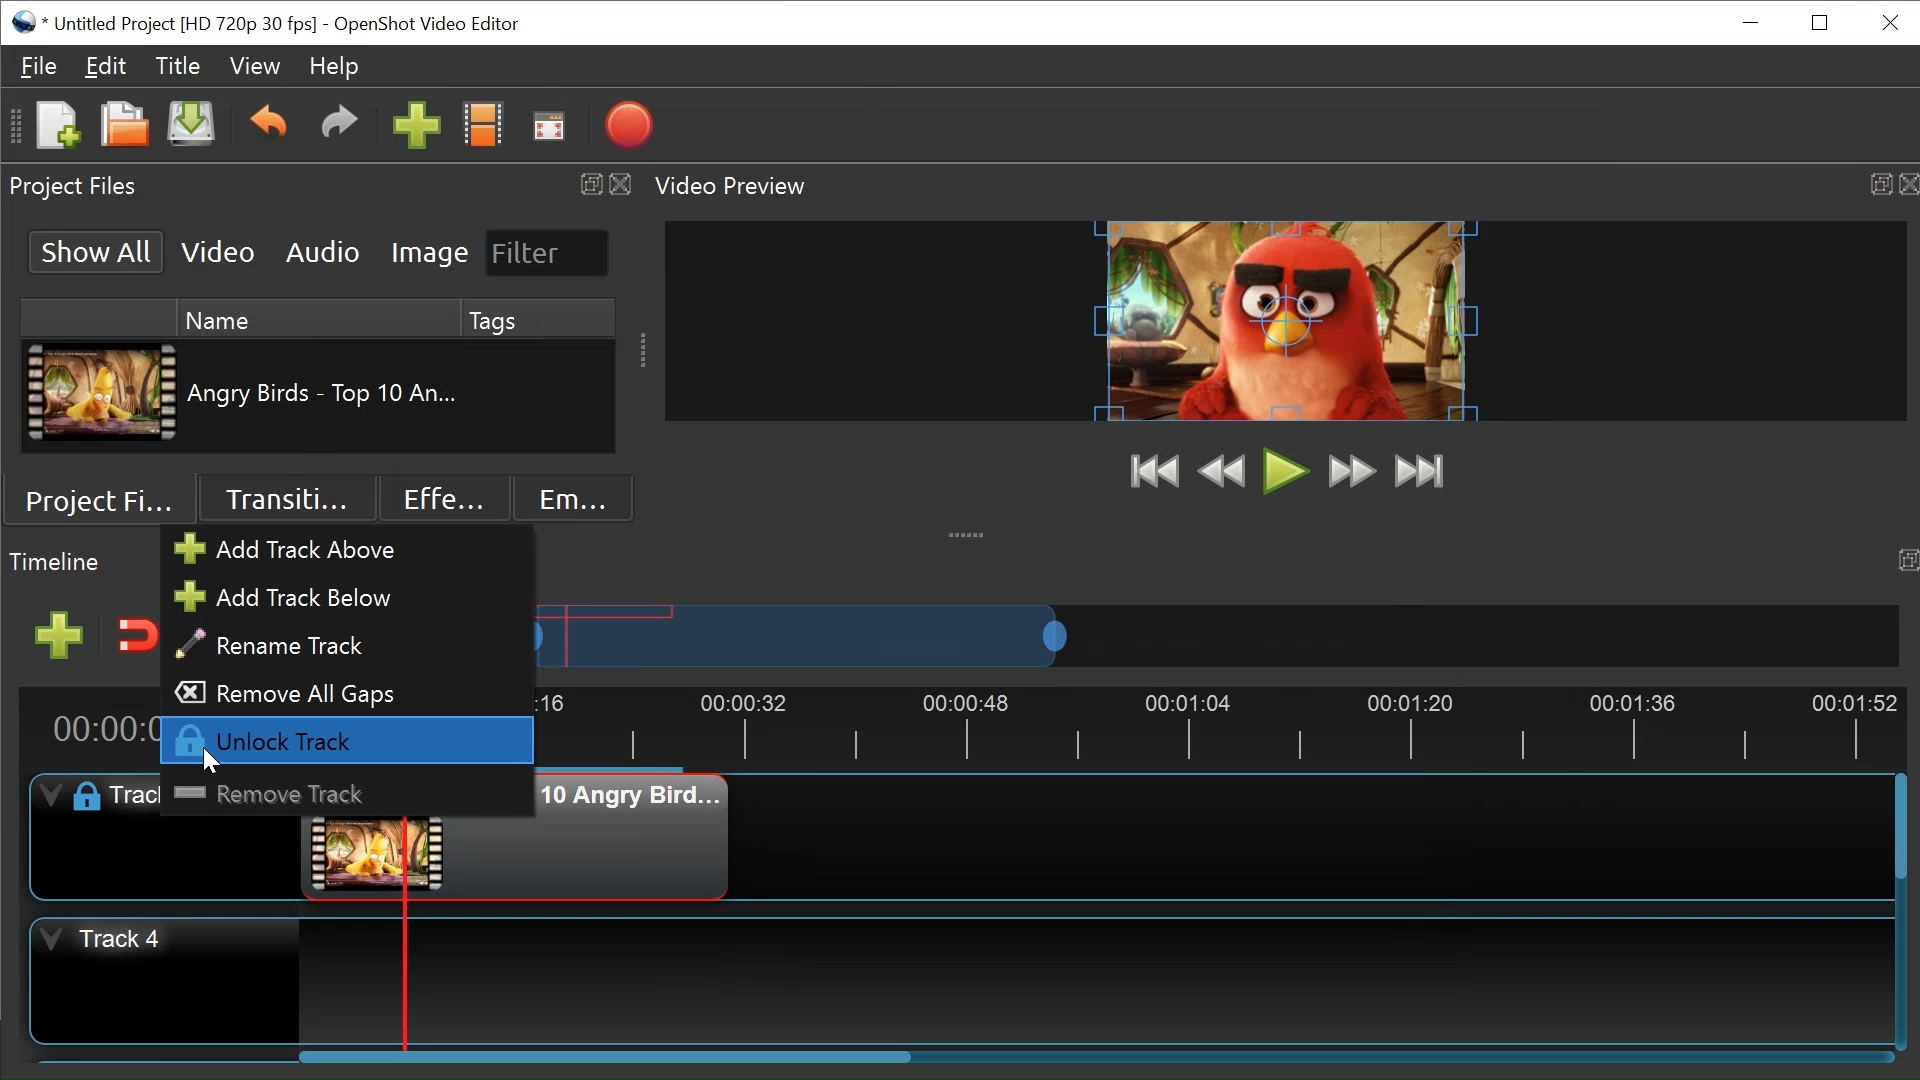  Describe the element at coordinates (56, 559) in the screenshot. I see `timeline` at that location.